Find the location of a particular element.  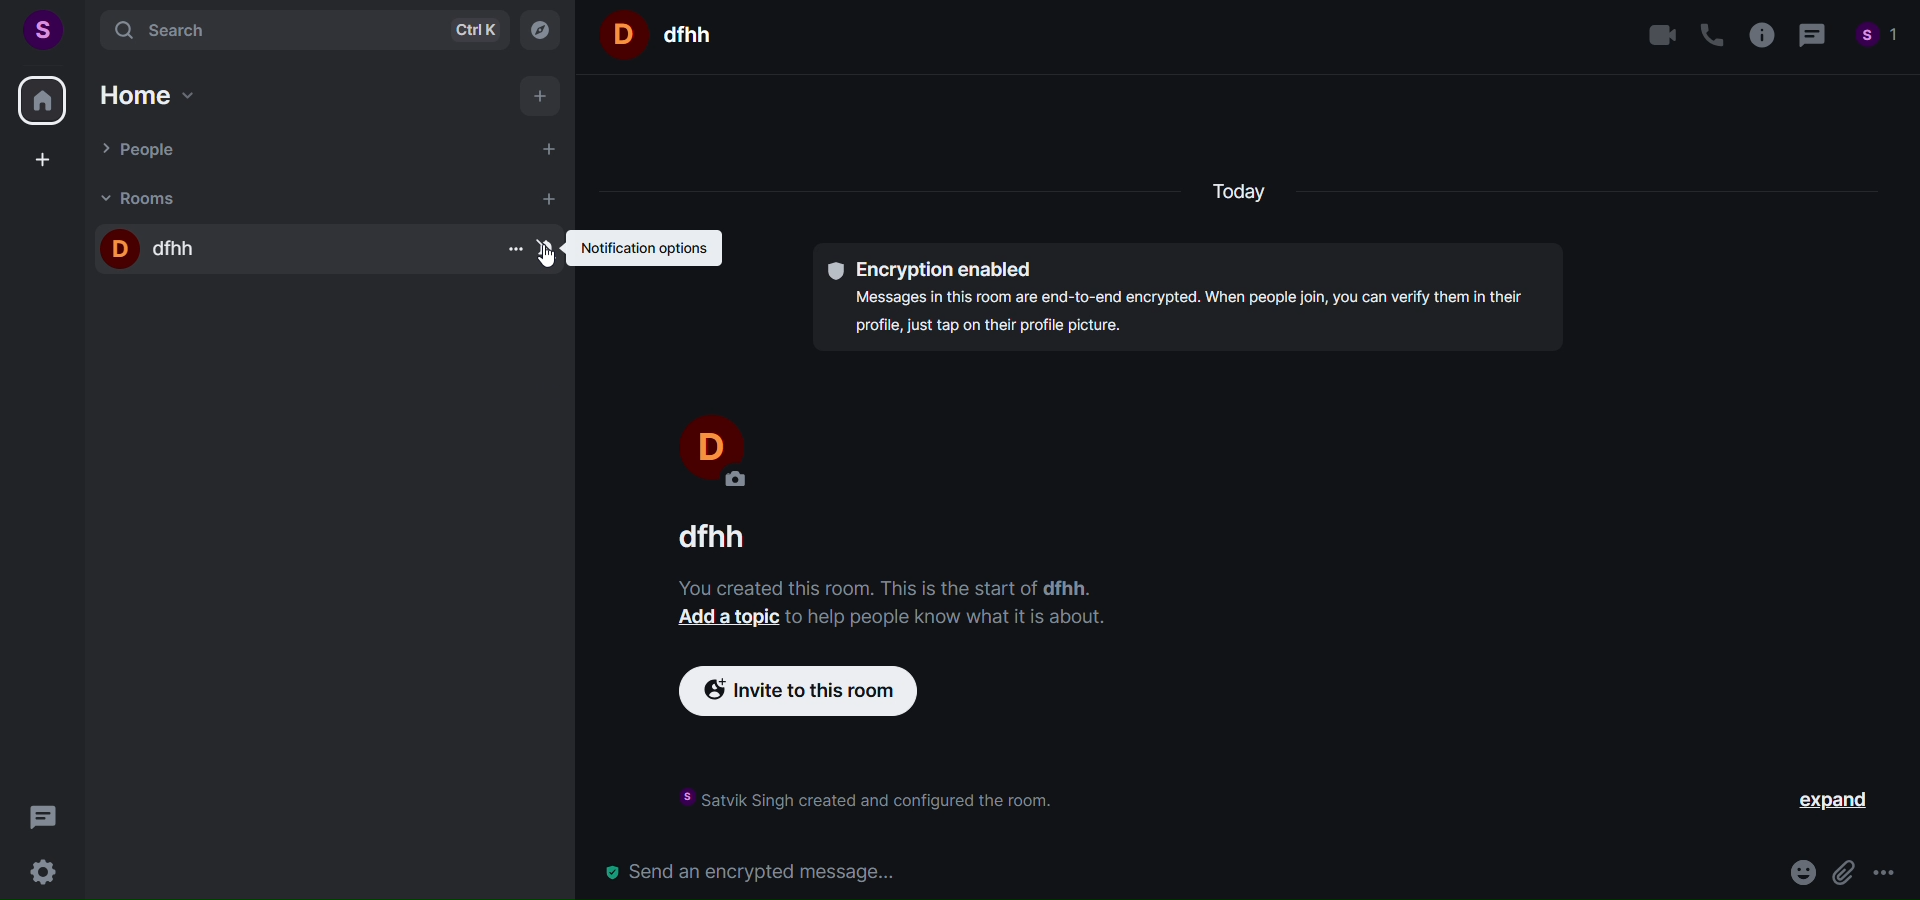

create a space is located at coordinates (49, 162).